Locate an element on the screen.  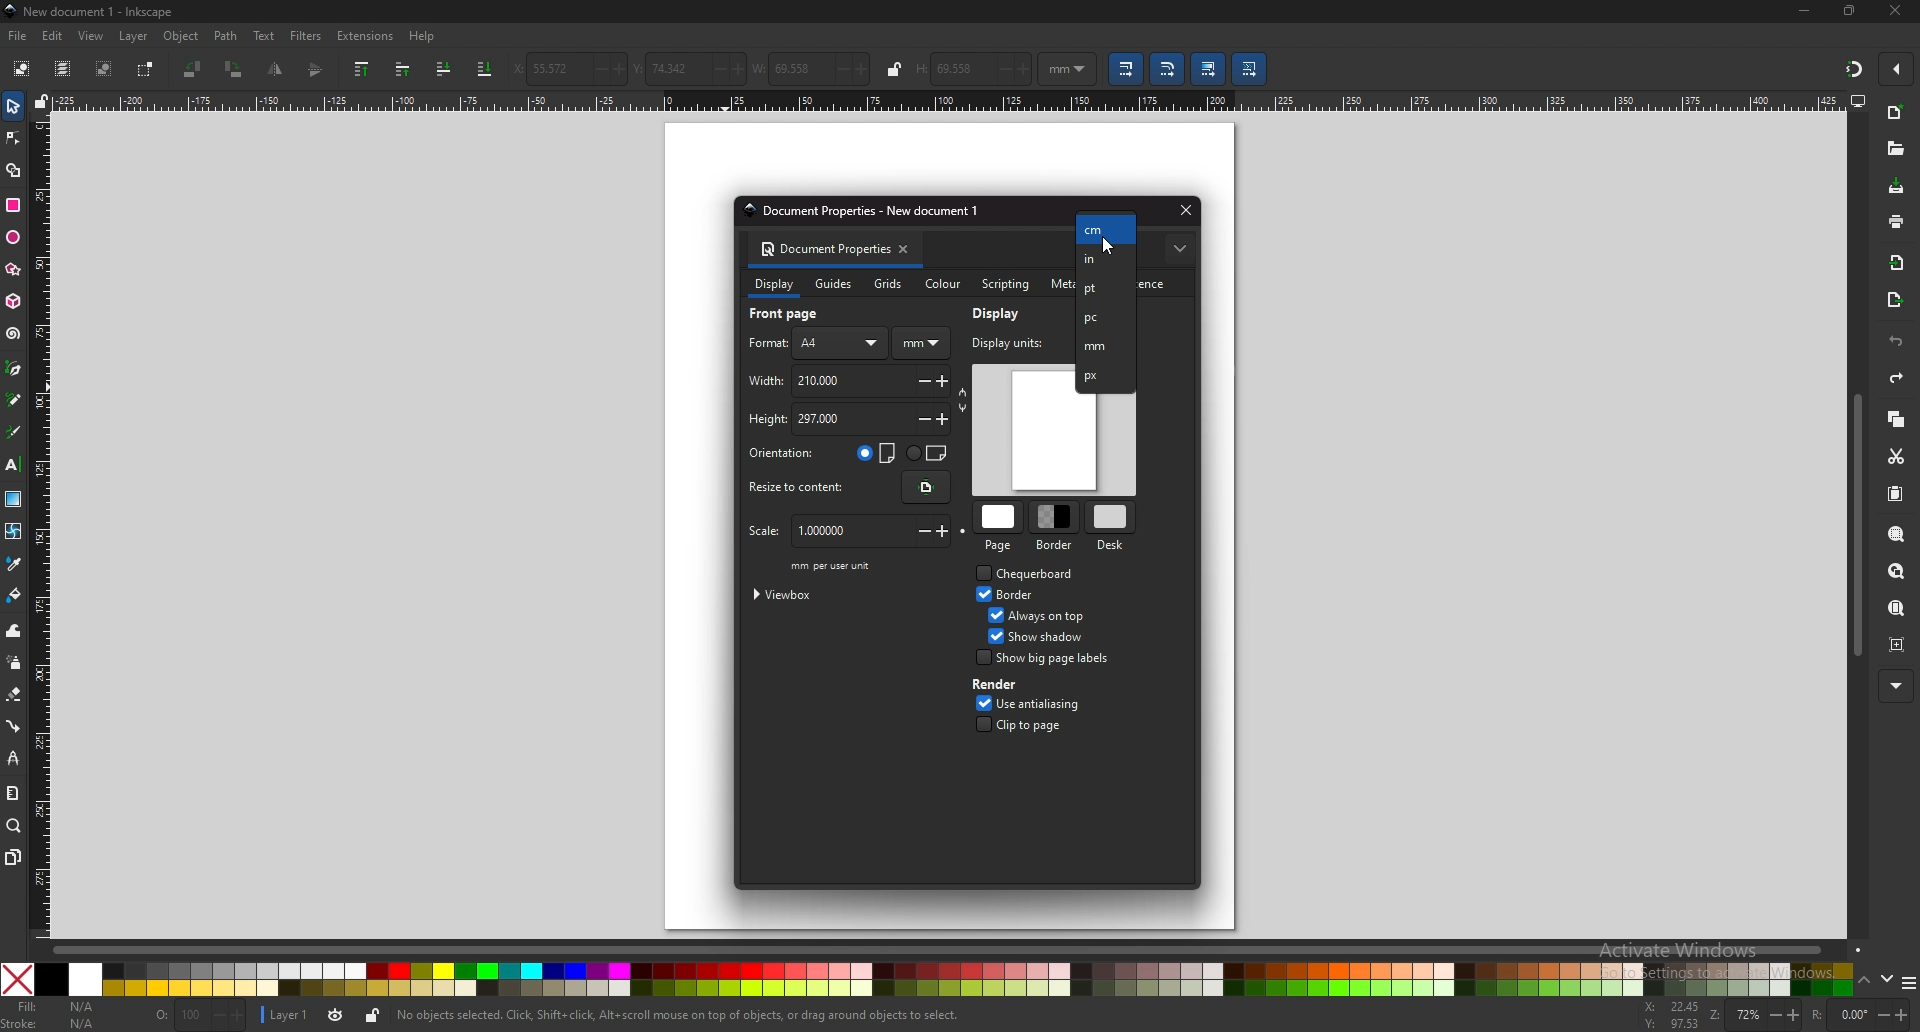
width is located at coordinates (785, 70).